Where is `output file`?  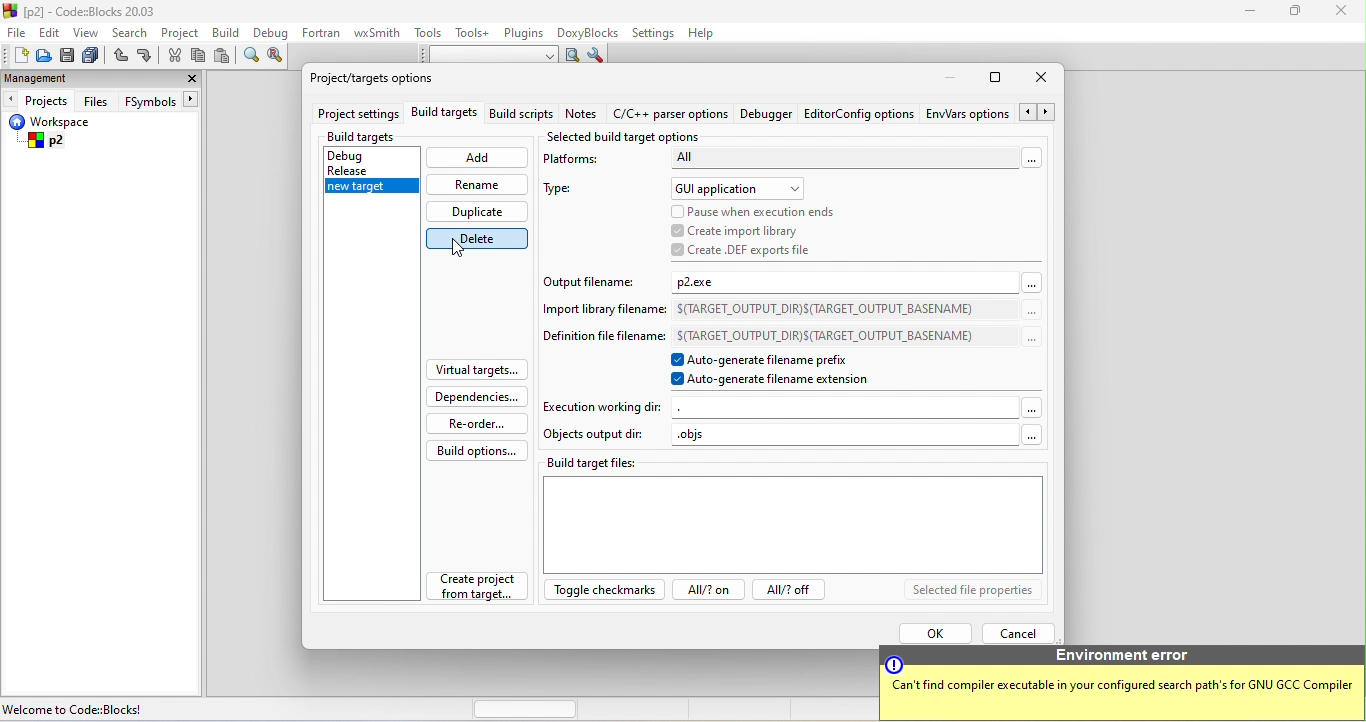
output file is located at coordinates (595, 280).